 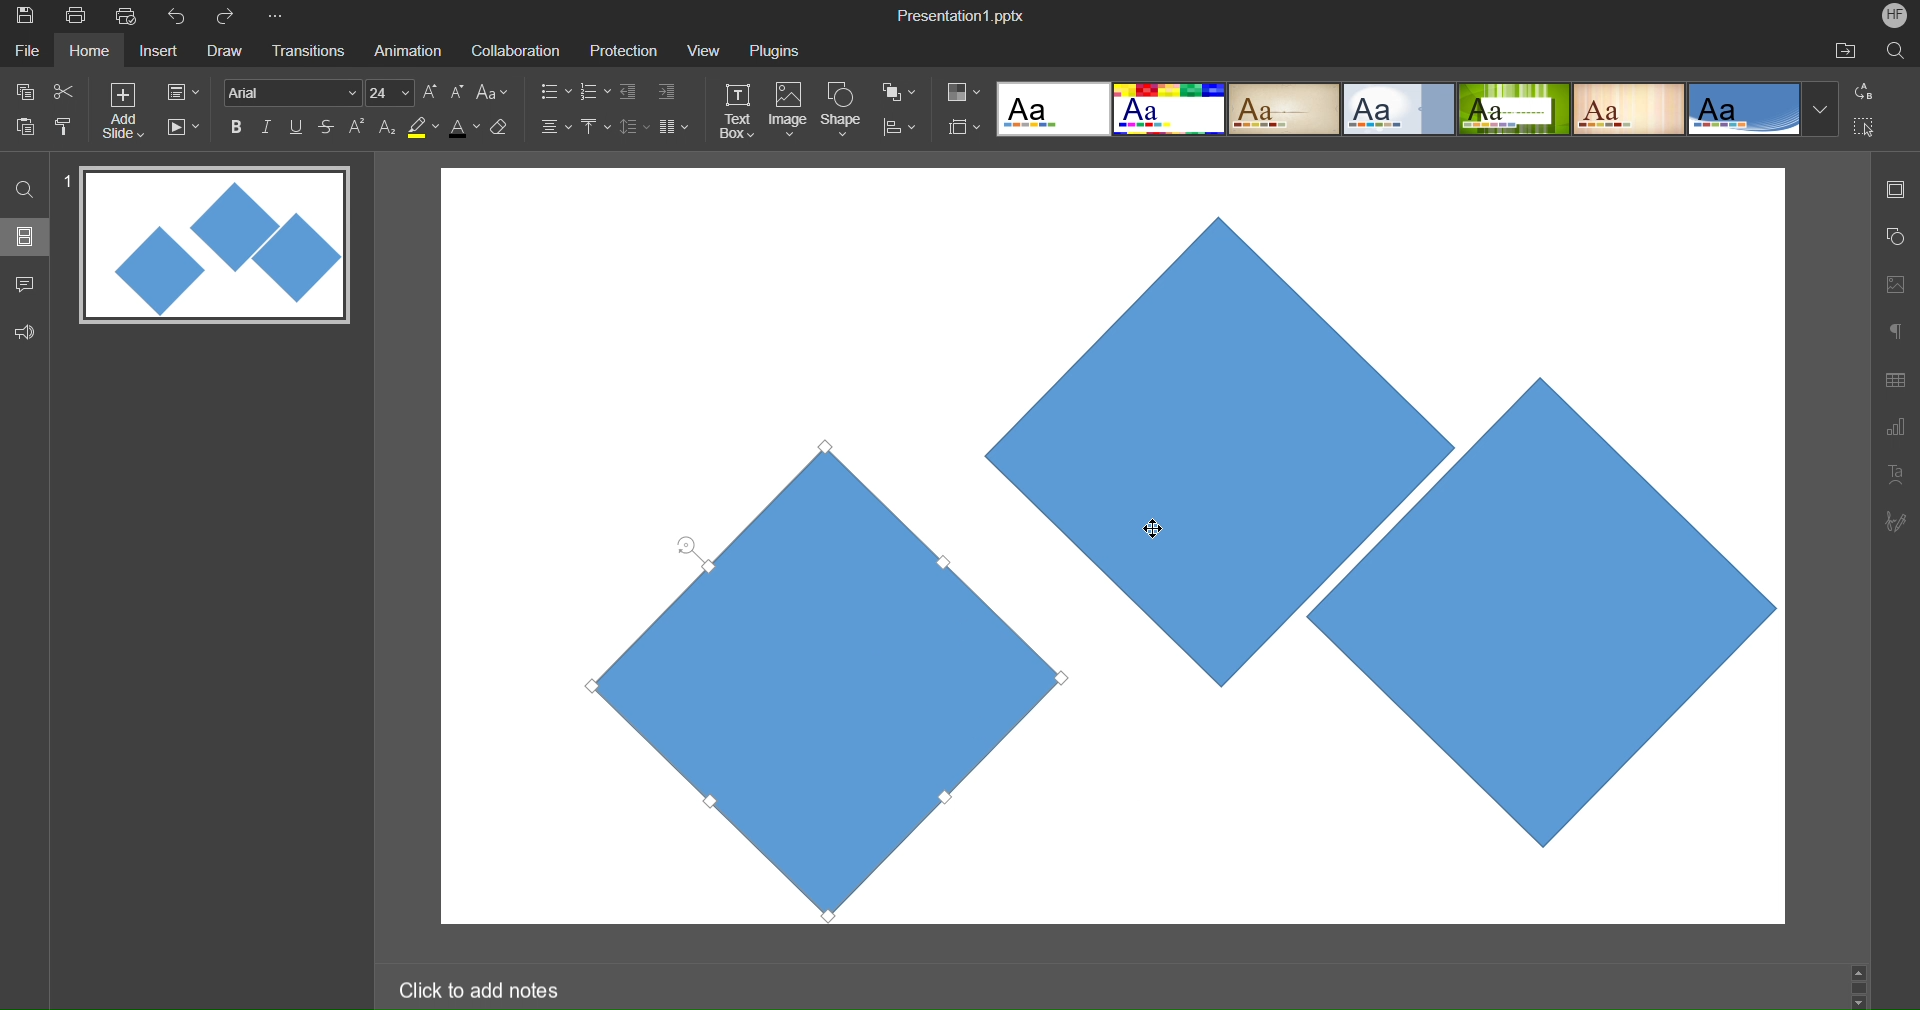 I want to click on Redo, so click(x=232, y=17).